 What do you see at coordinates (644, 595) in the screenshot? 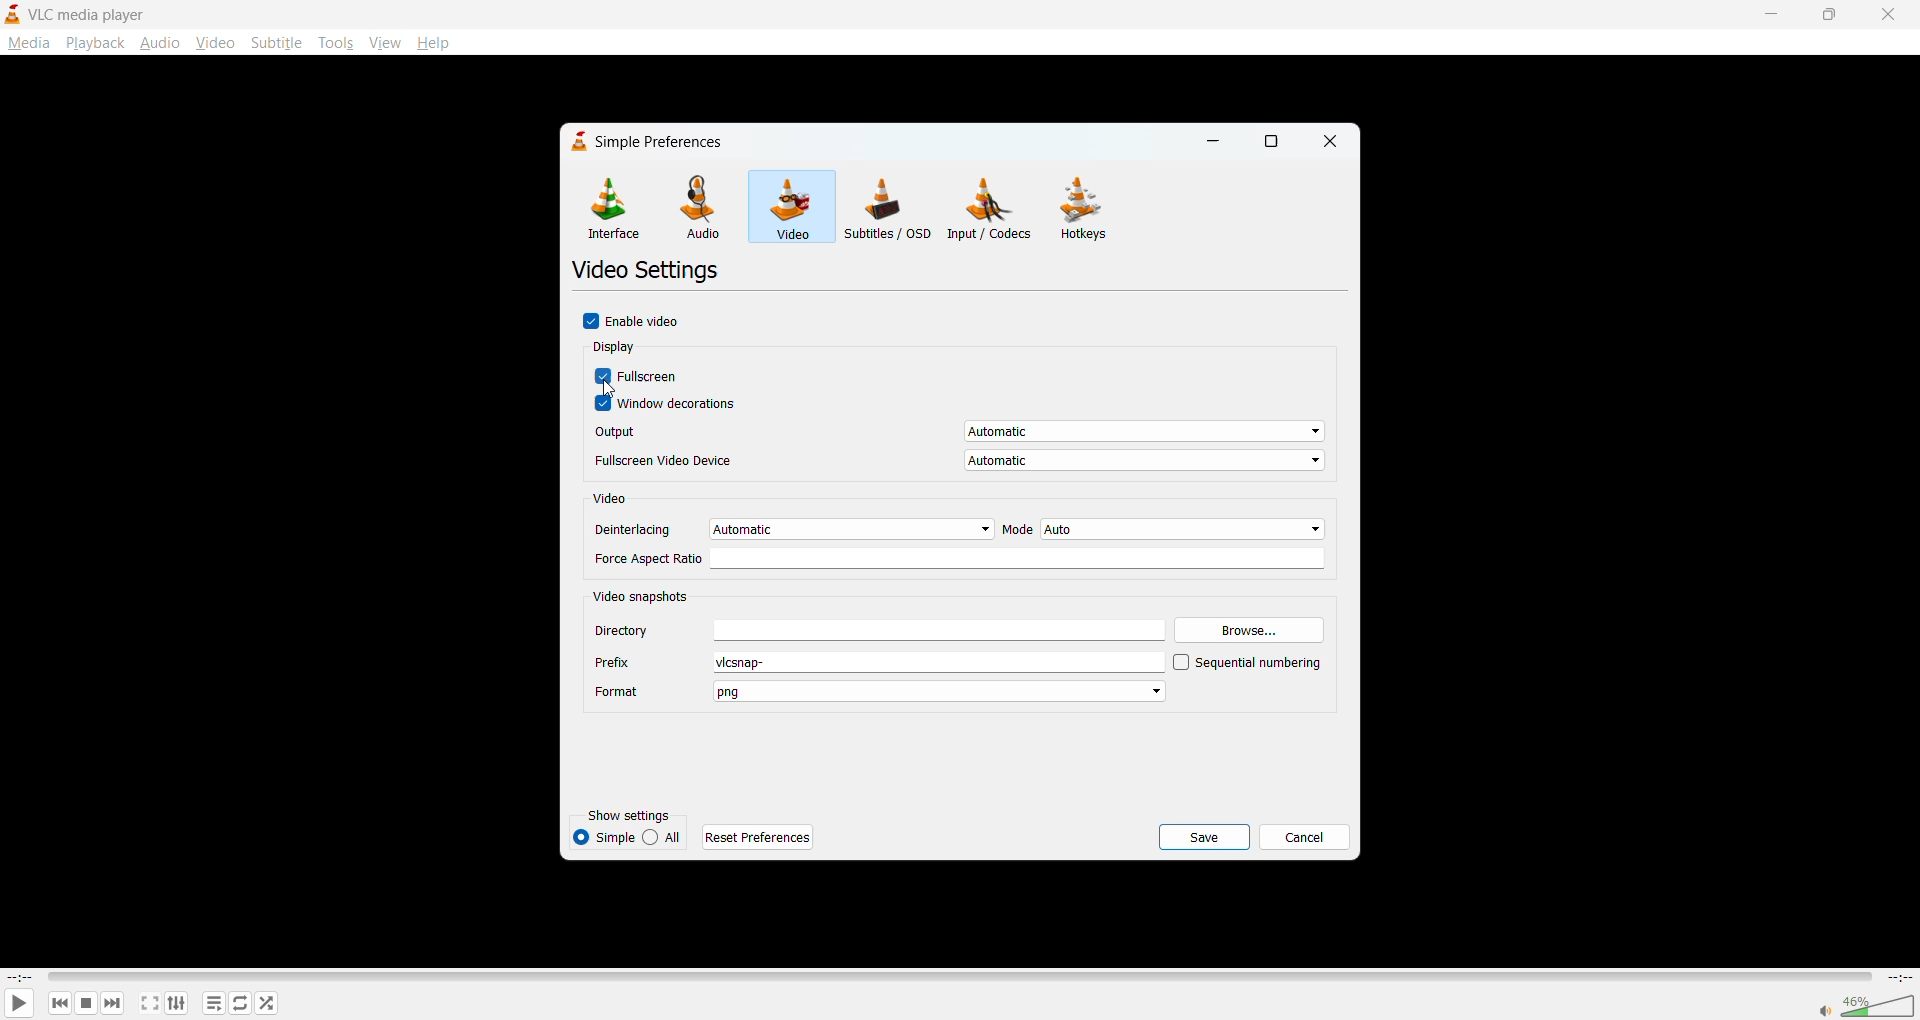
I see `video snapshots` at bounding box center [644, 595].